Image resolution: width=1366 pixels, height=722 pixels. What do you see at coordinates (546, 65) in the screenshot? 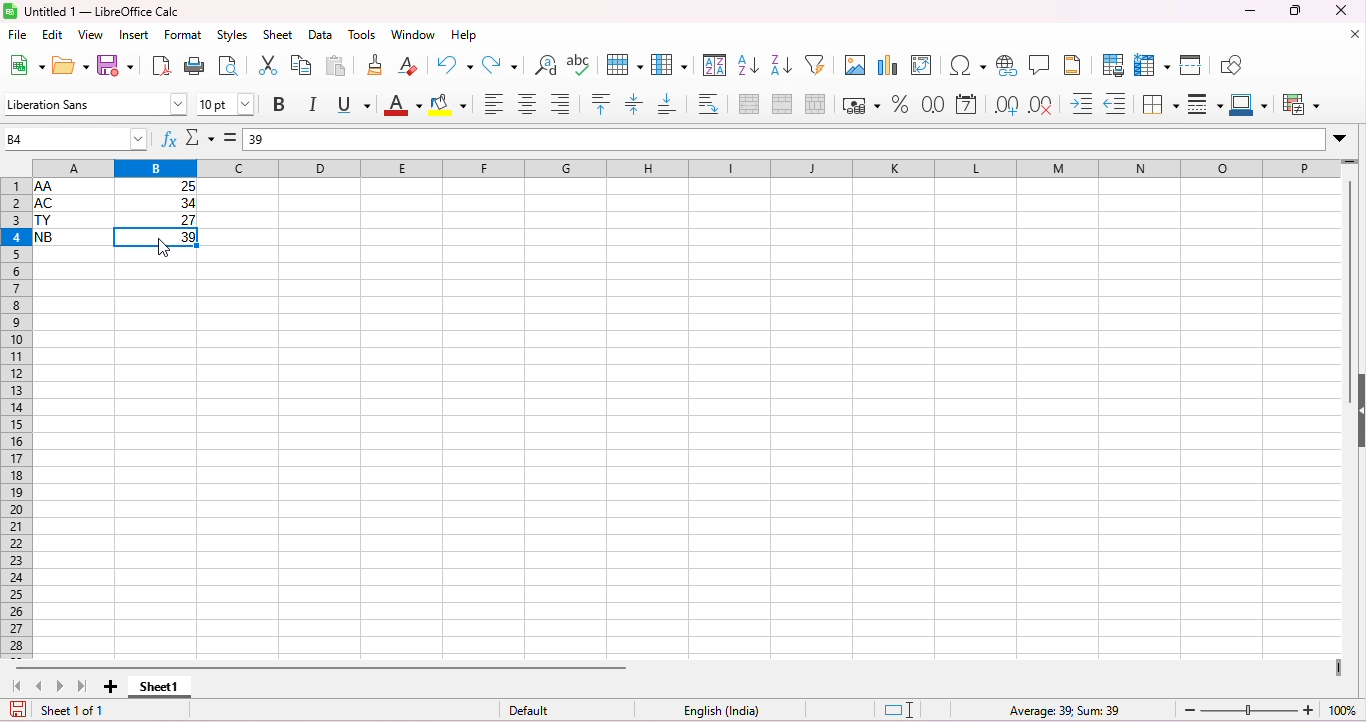
I see `find and replace` at bounding box center [546, 65].